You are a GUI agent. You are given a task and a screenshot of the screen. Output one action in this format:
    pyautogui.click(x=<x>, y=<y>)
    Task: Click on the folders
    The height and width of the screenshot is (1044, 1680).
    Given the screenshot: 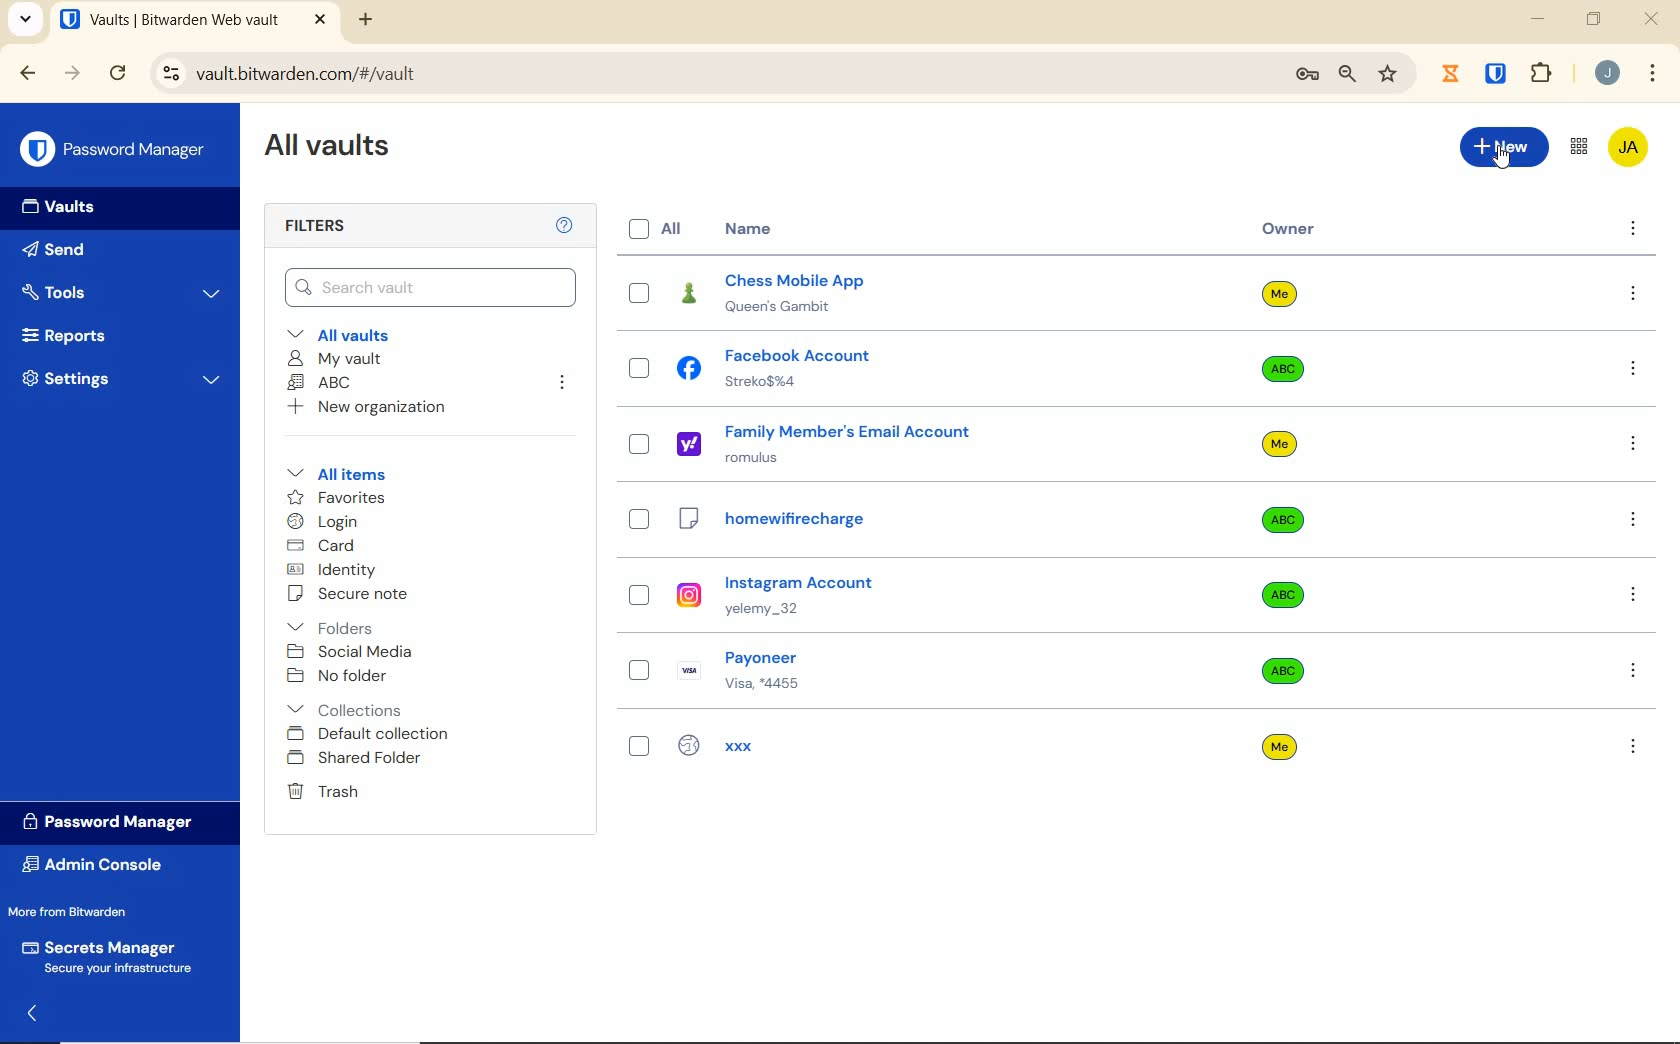 What is the action you would take?
    pyautogui.click(x=333, y=628)
    